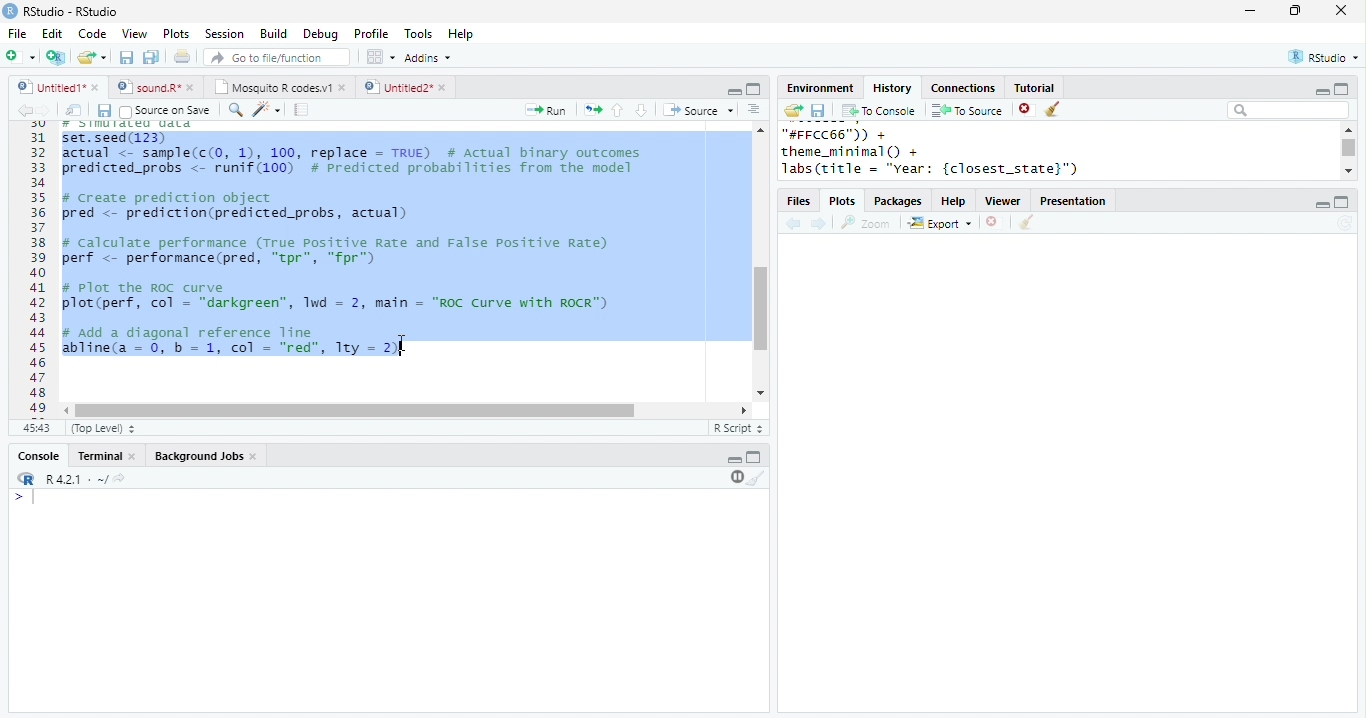  What do you see at coordinates (757, 477) in the screenshot?
I see `clear` at bounding box center [757, 477].